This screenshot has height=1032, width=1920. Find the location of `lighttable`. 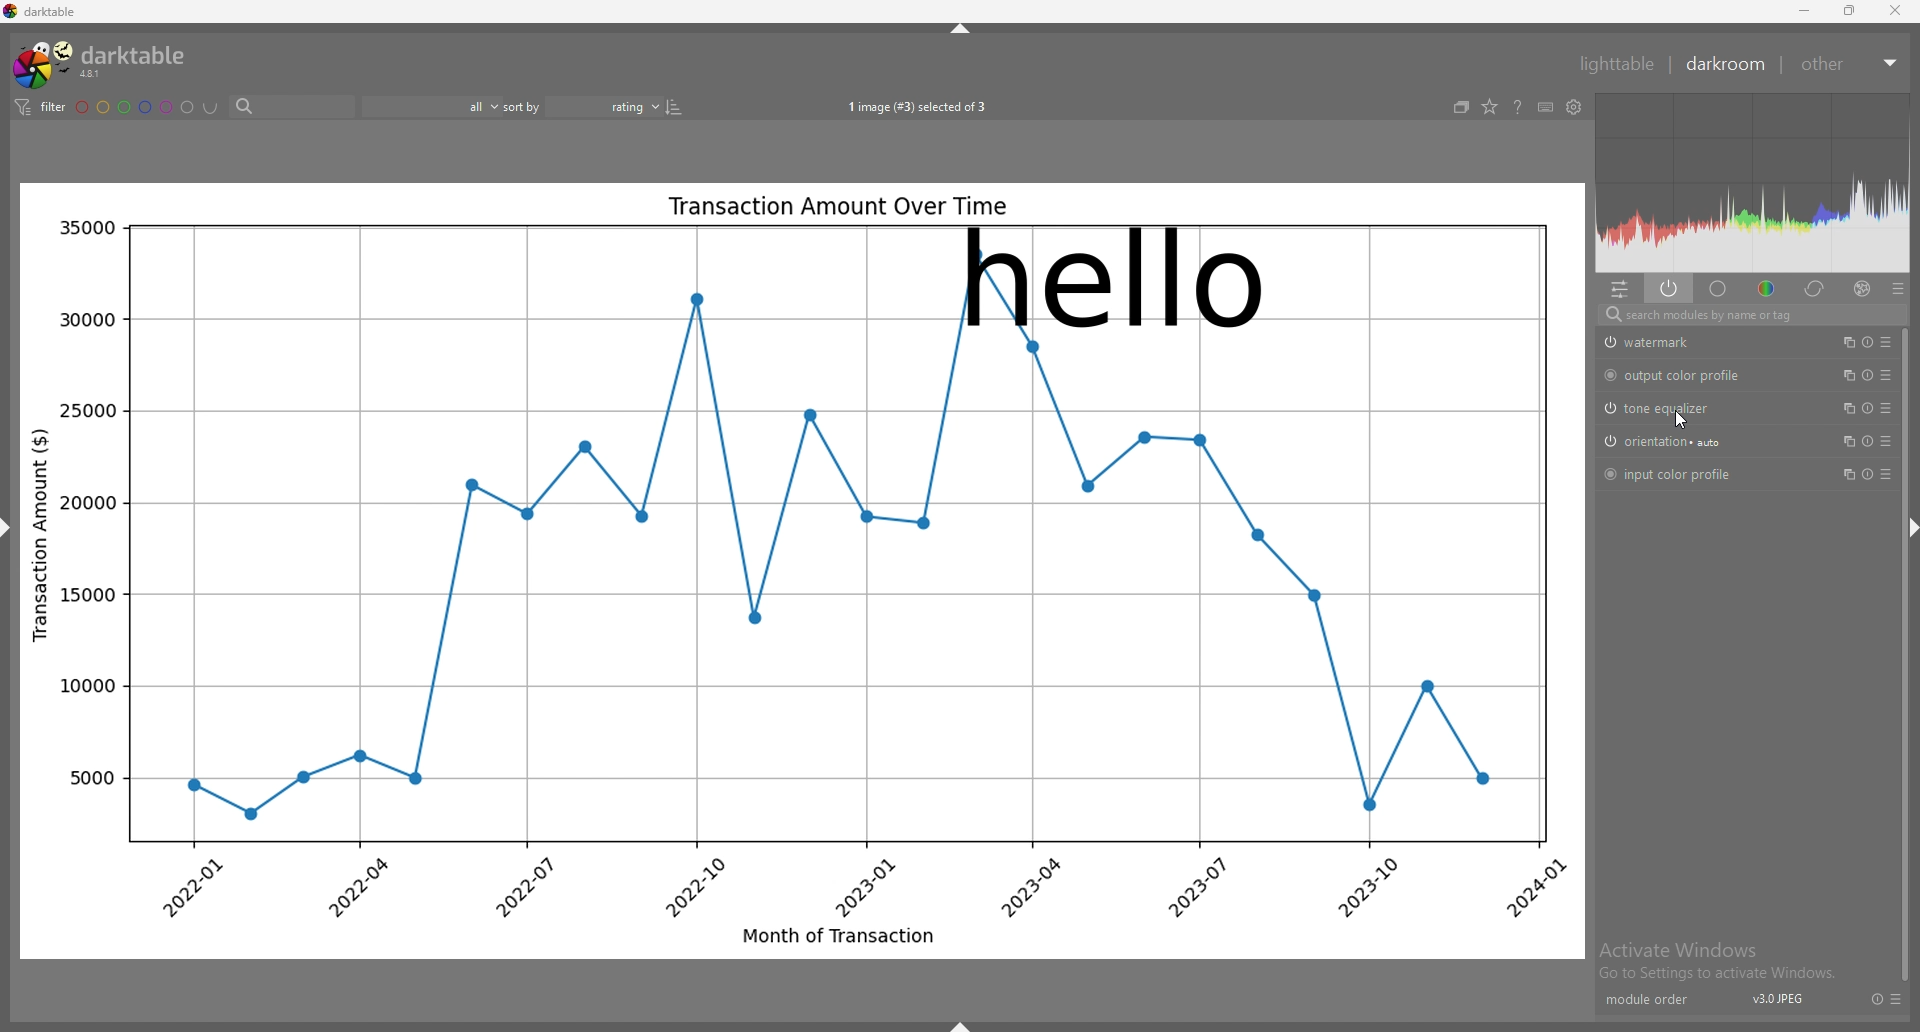

lighttable is located at coordinates (1617, 64).